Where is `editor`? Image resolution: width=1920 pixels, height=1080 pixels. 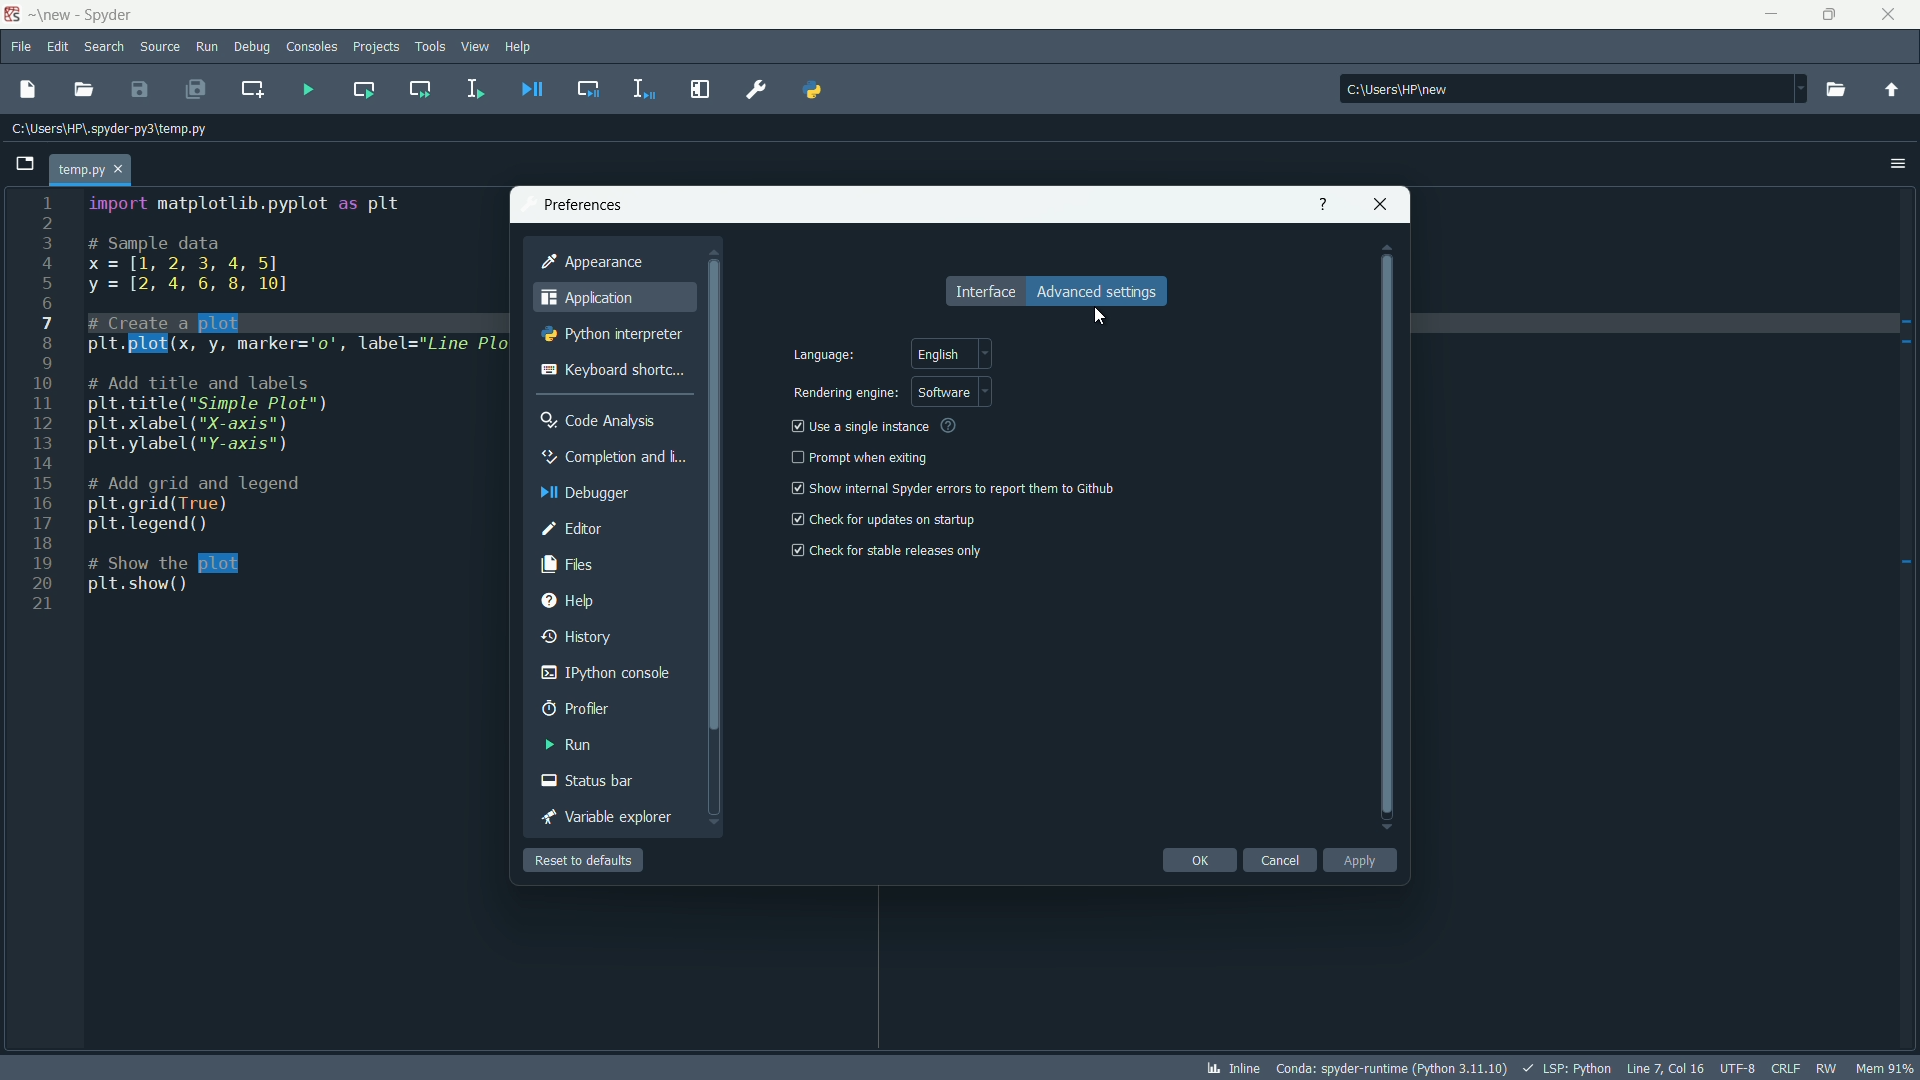 editor is located at coordinates (570, 527).